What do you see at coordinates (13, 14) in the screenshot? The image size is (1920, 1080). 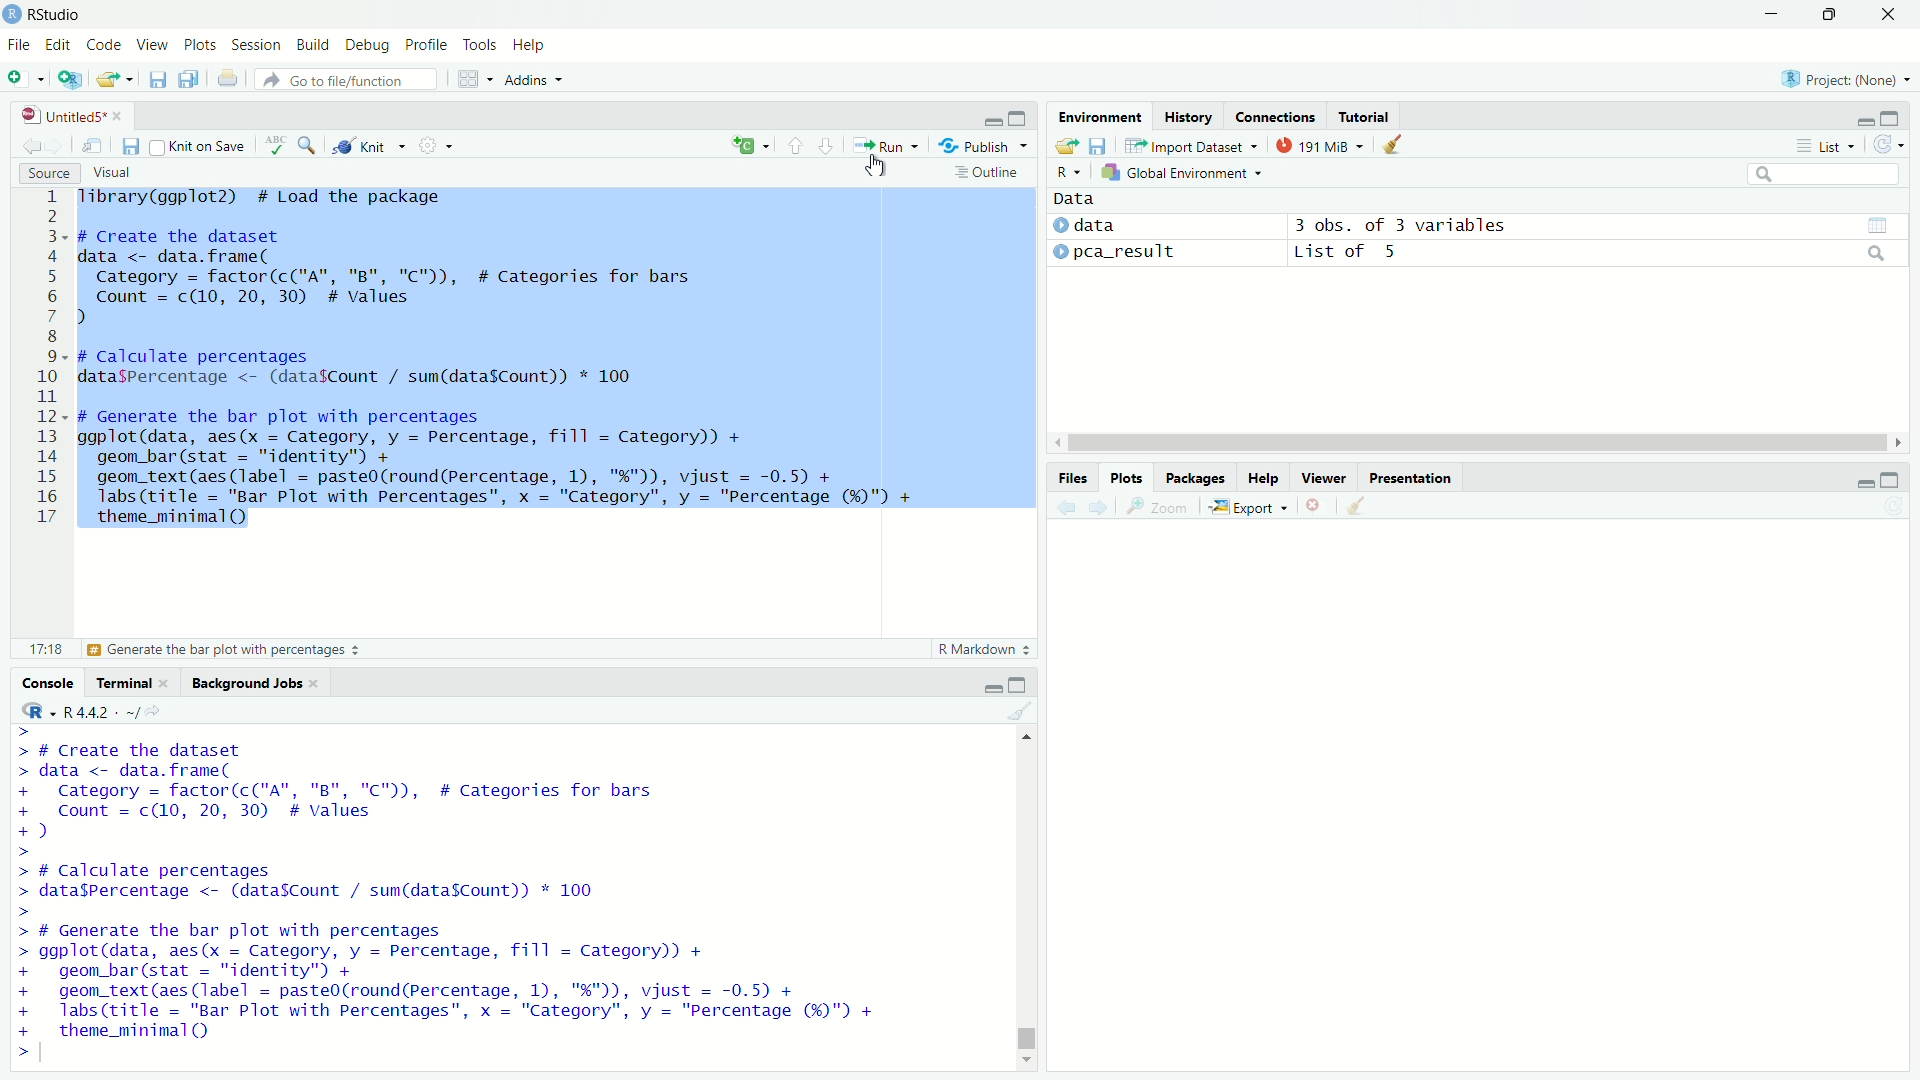 I see `logo` at bounding box center [13, 14].